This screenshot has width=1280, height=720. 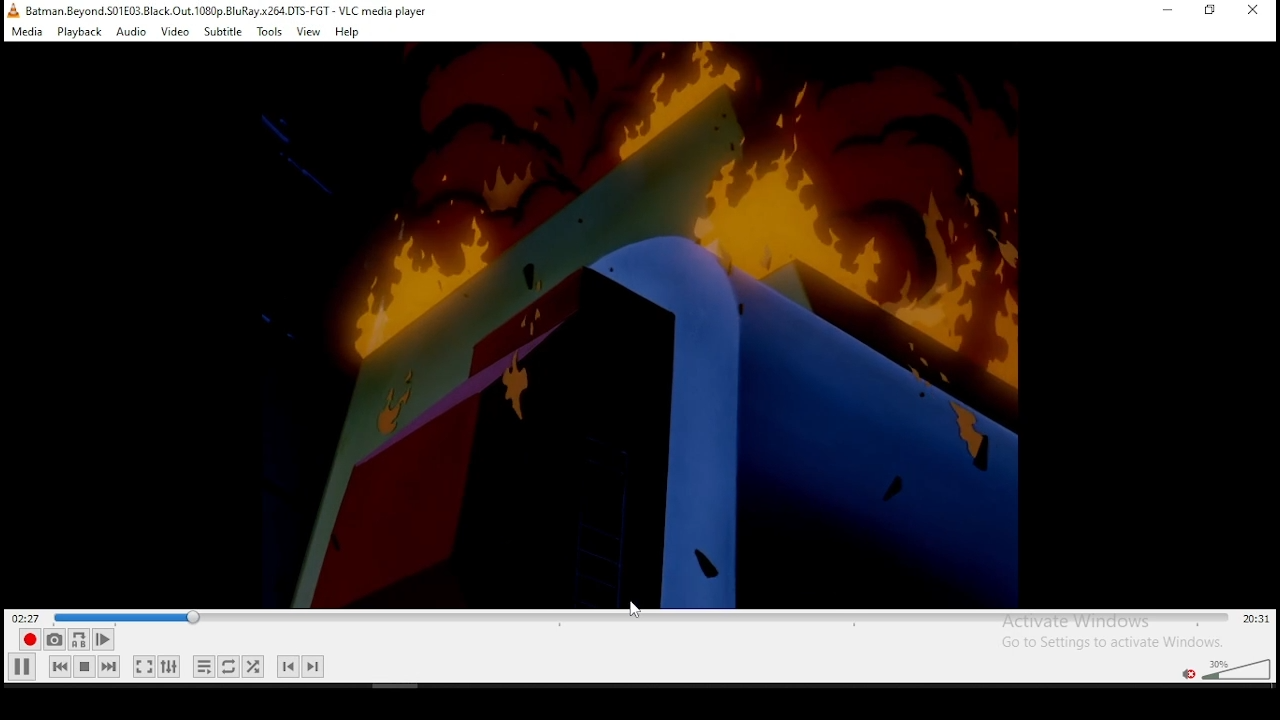 What do you see at coordinates (632, 608) in the screenshot?
I see `annotate` at bounding box center [632, 608].